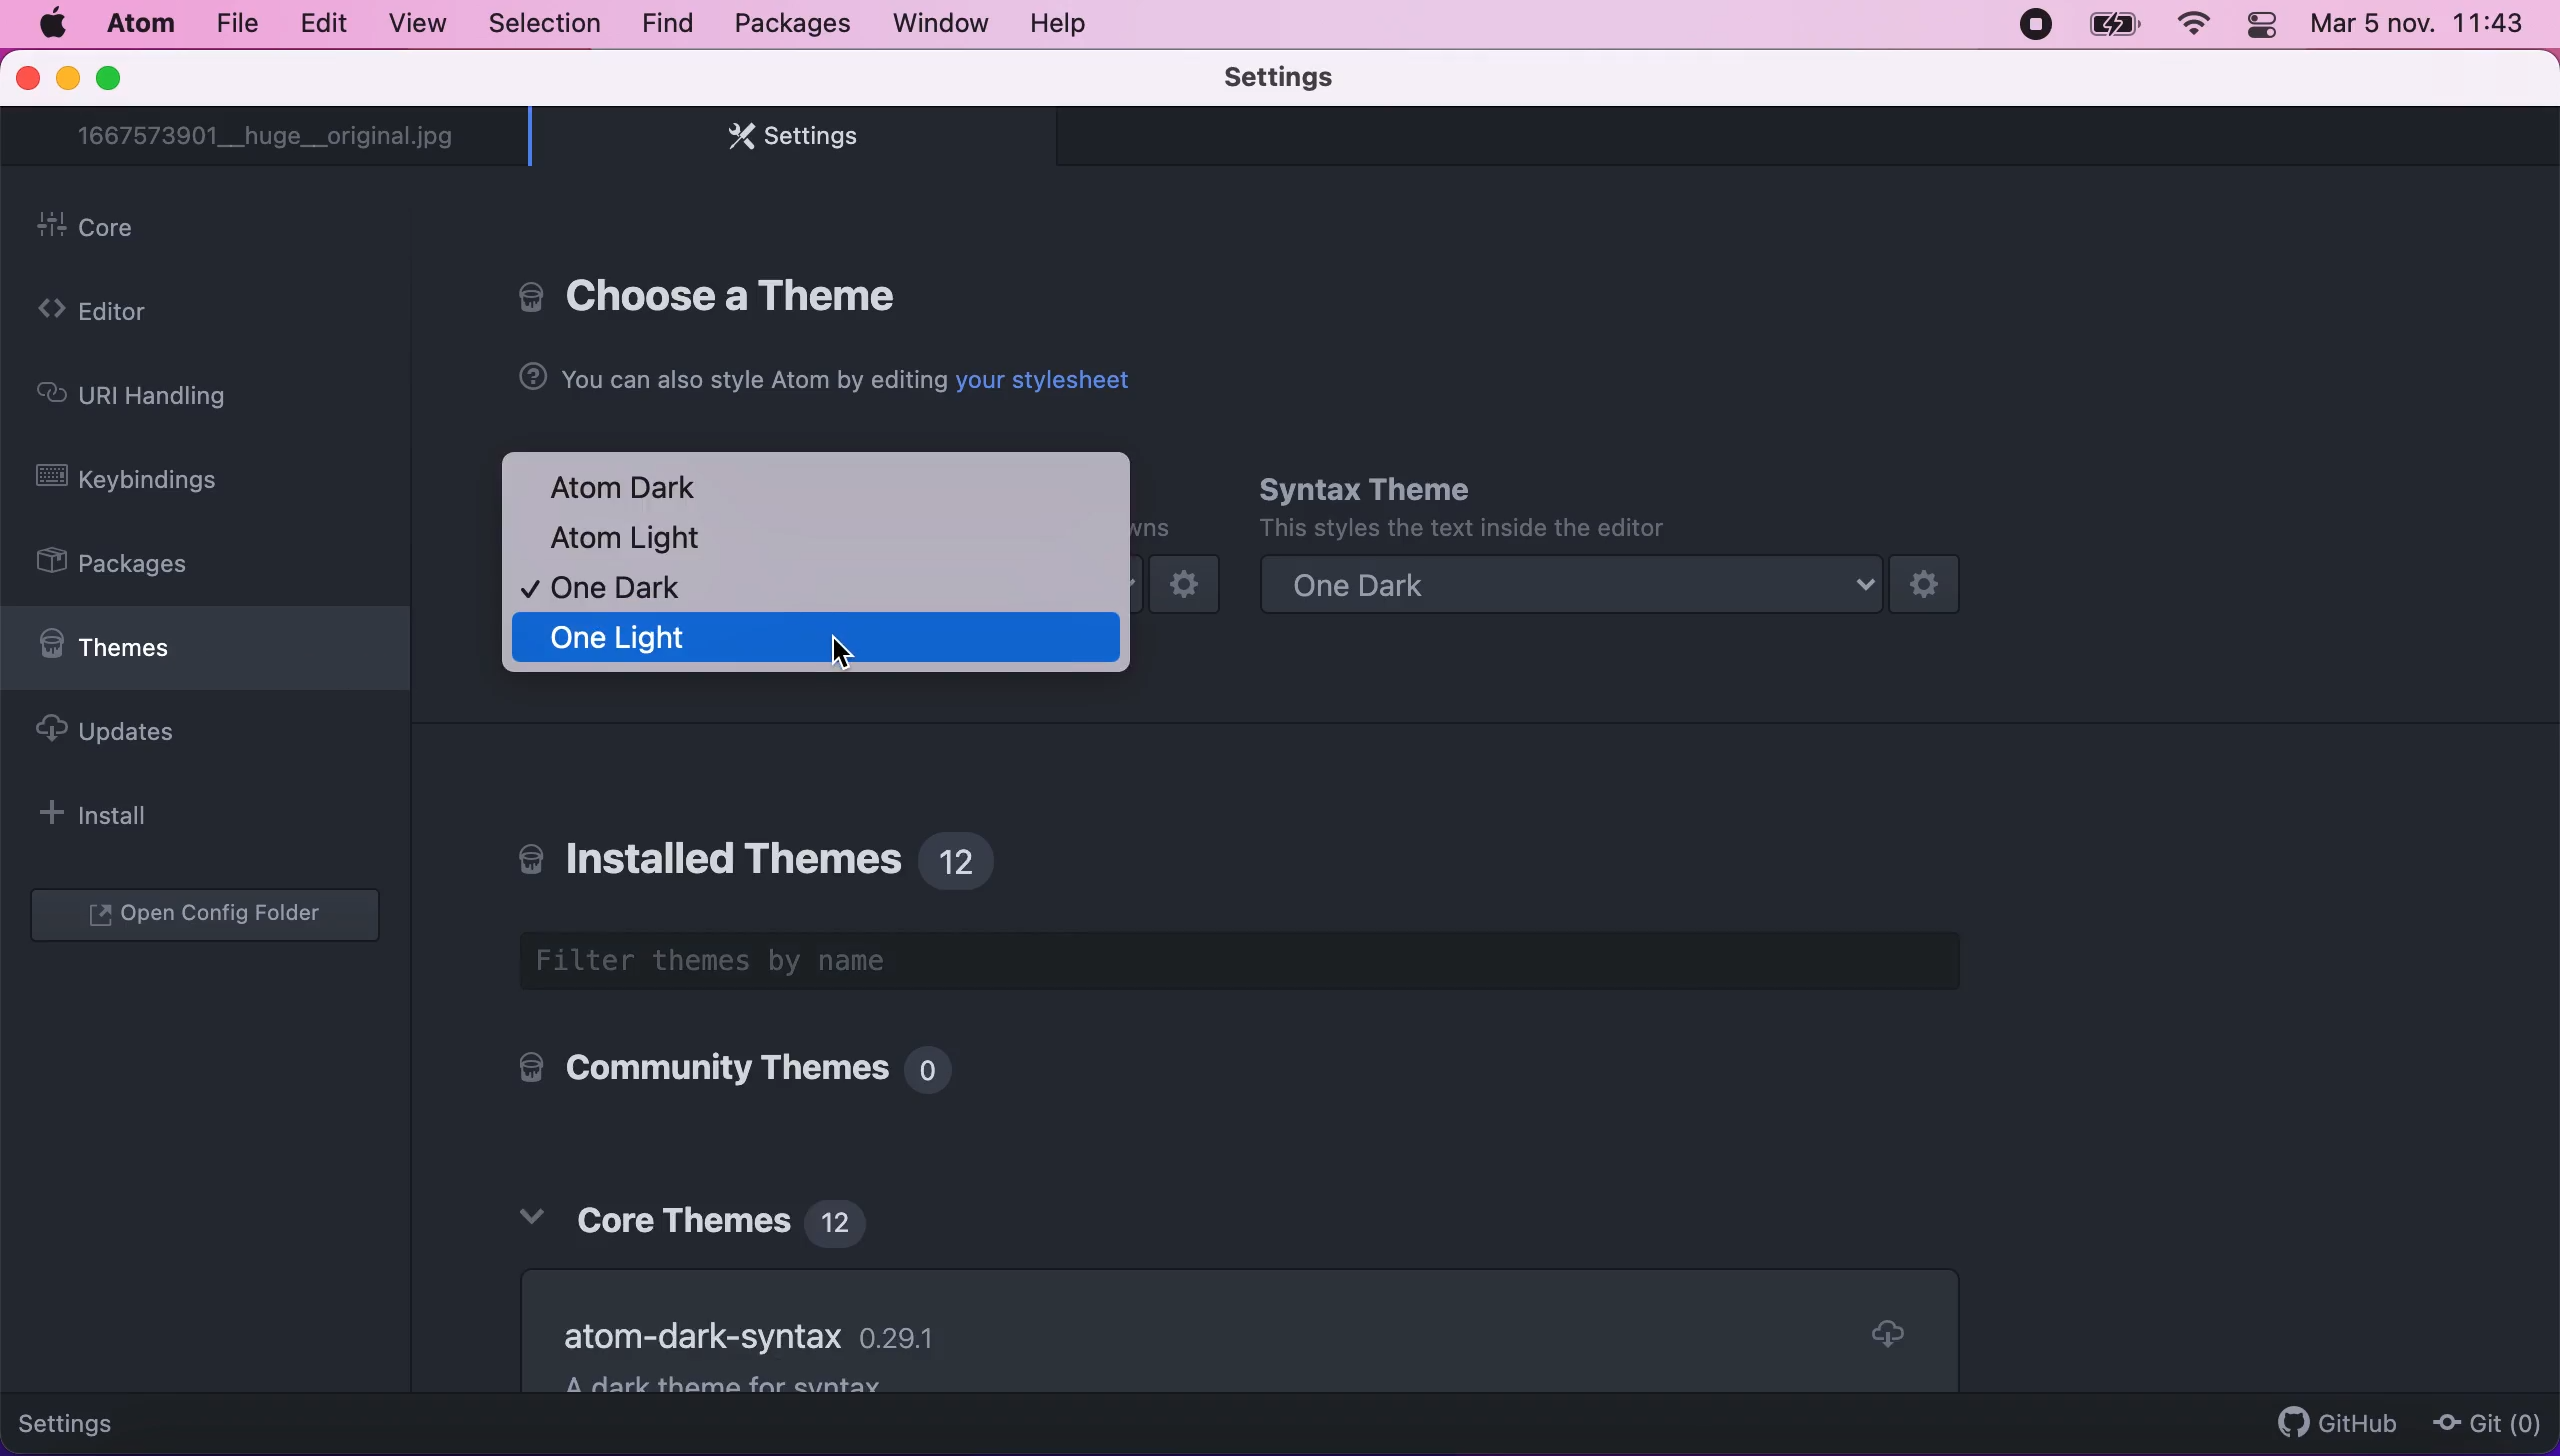 The width and height of the screenshot is (2560, 1456). What do you see at coordinates (323, 22) in the screenshot?
I see `edit` at bounding box center [323, 22].